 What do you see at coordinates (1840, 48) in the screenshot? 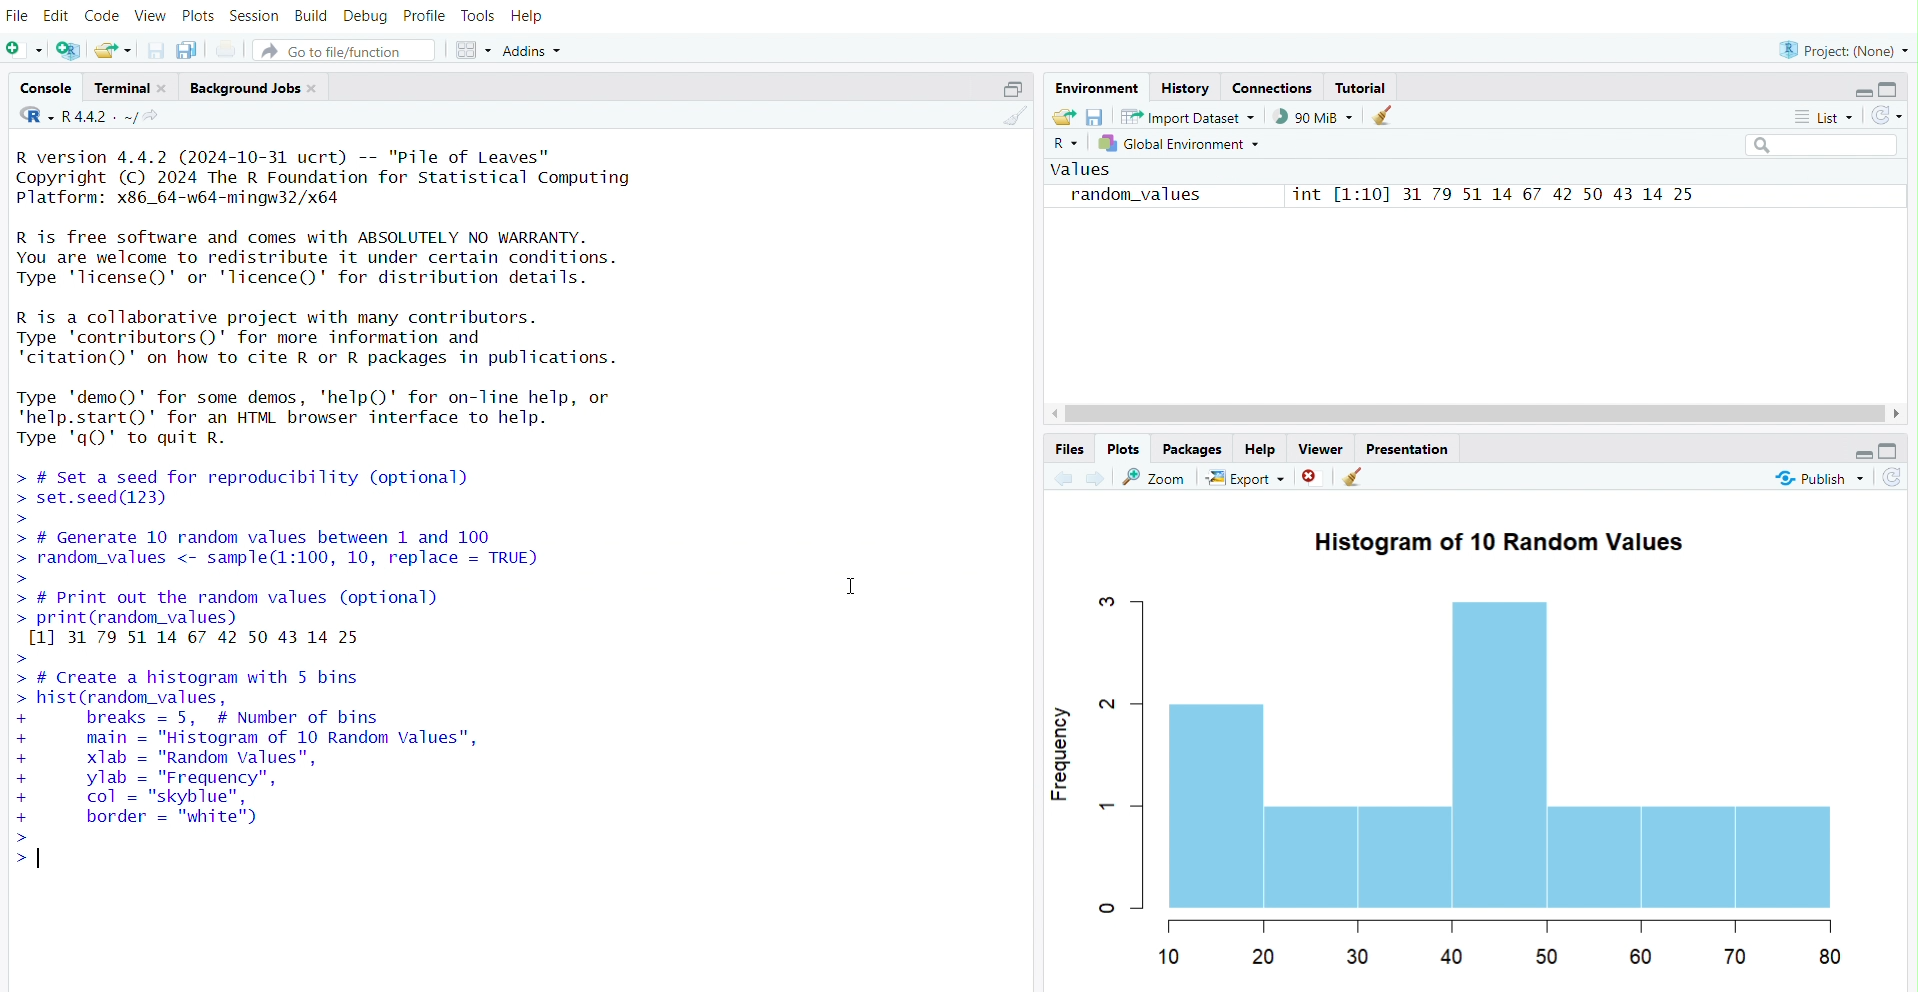
I see `project: (None)` at bounding box center [1840, 48].